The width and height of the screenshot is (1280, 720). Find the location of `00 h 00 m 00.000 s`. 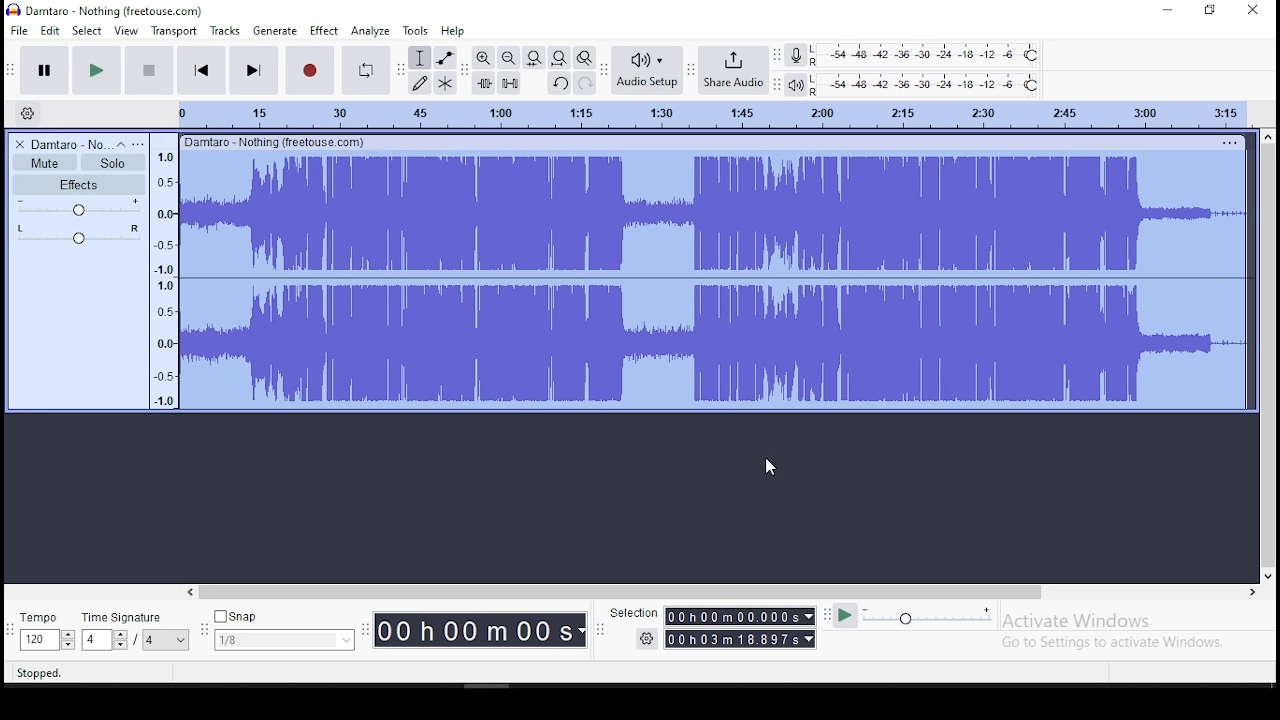

00 h 00 m 00.000 s is located at coordinates (740, 616).